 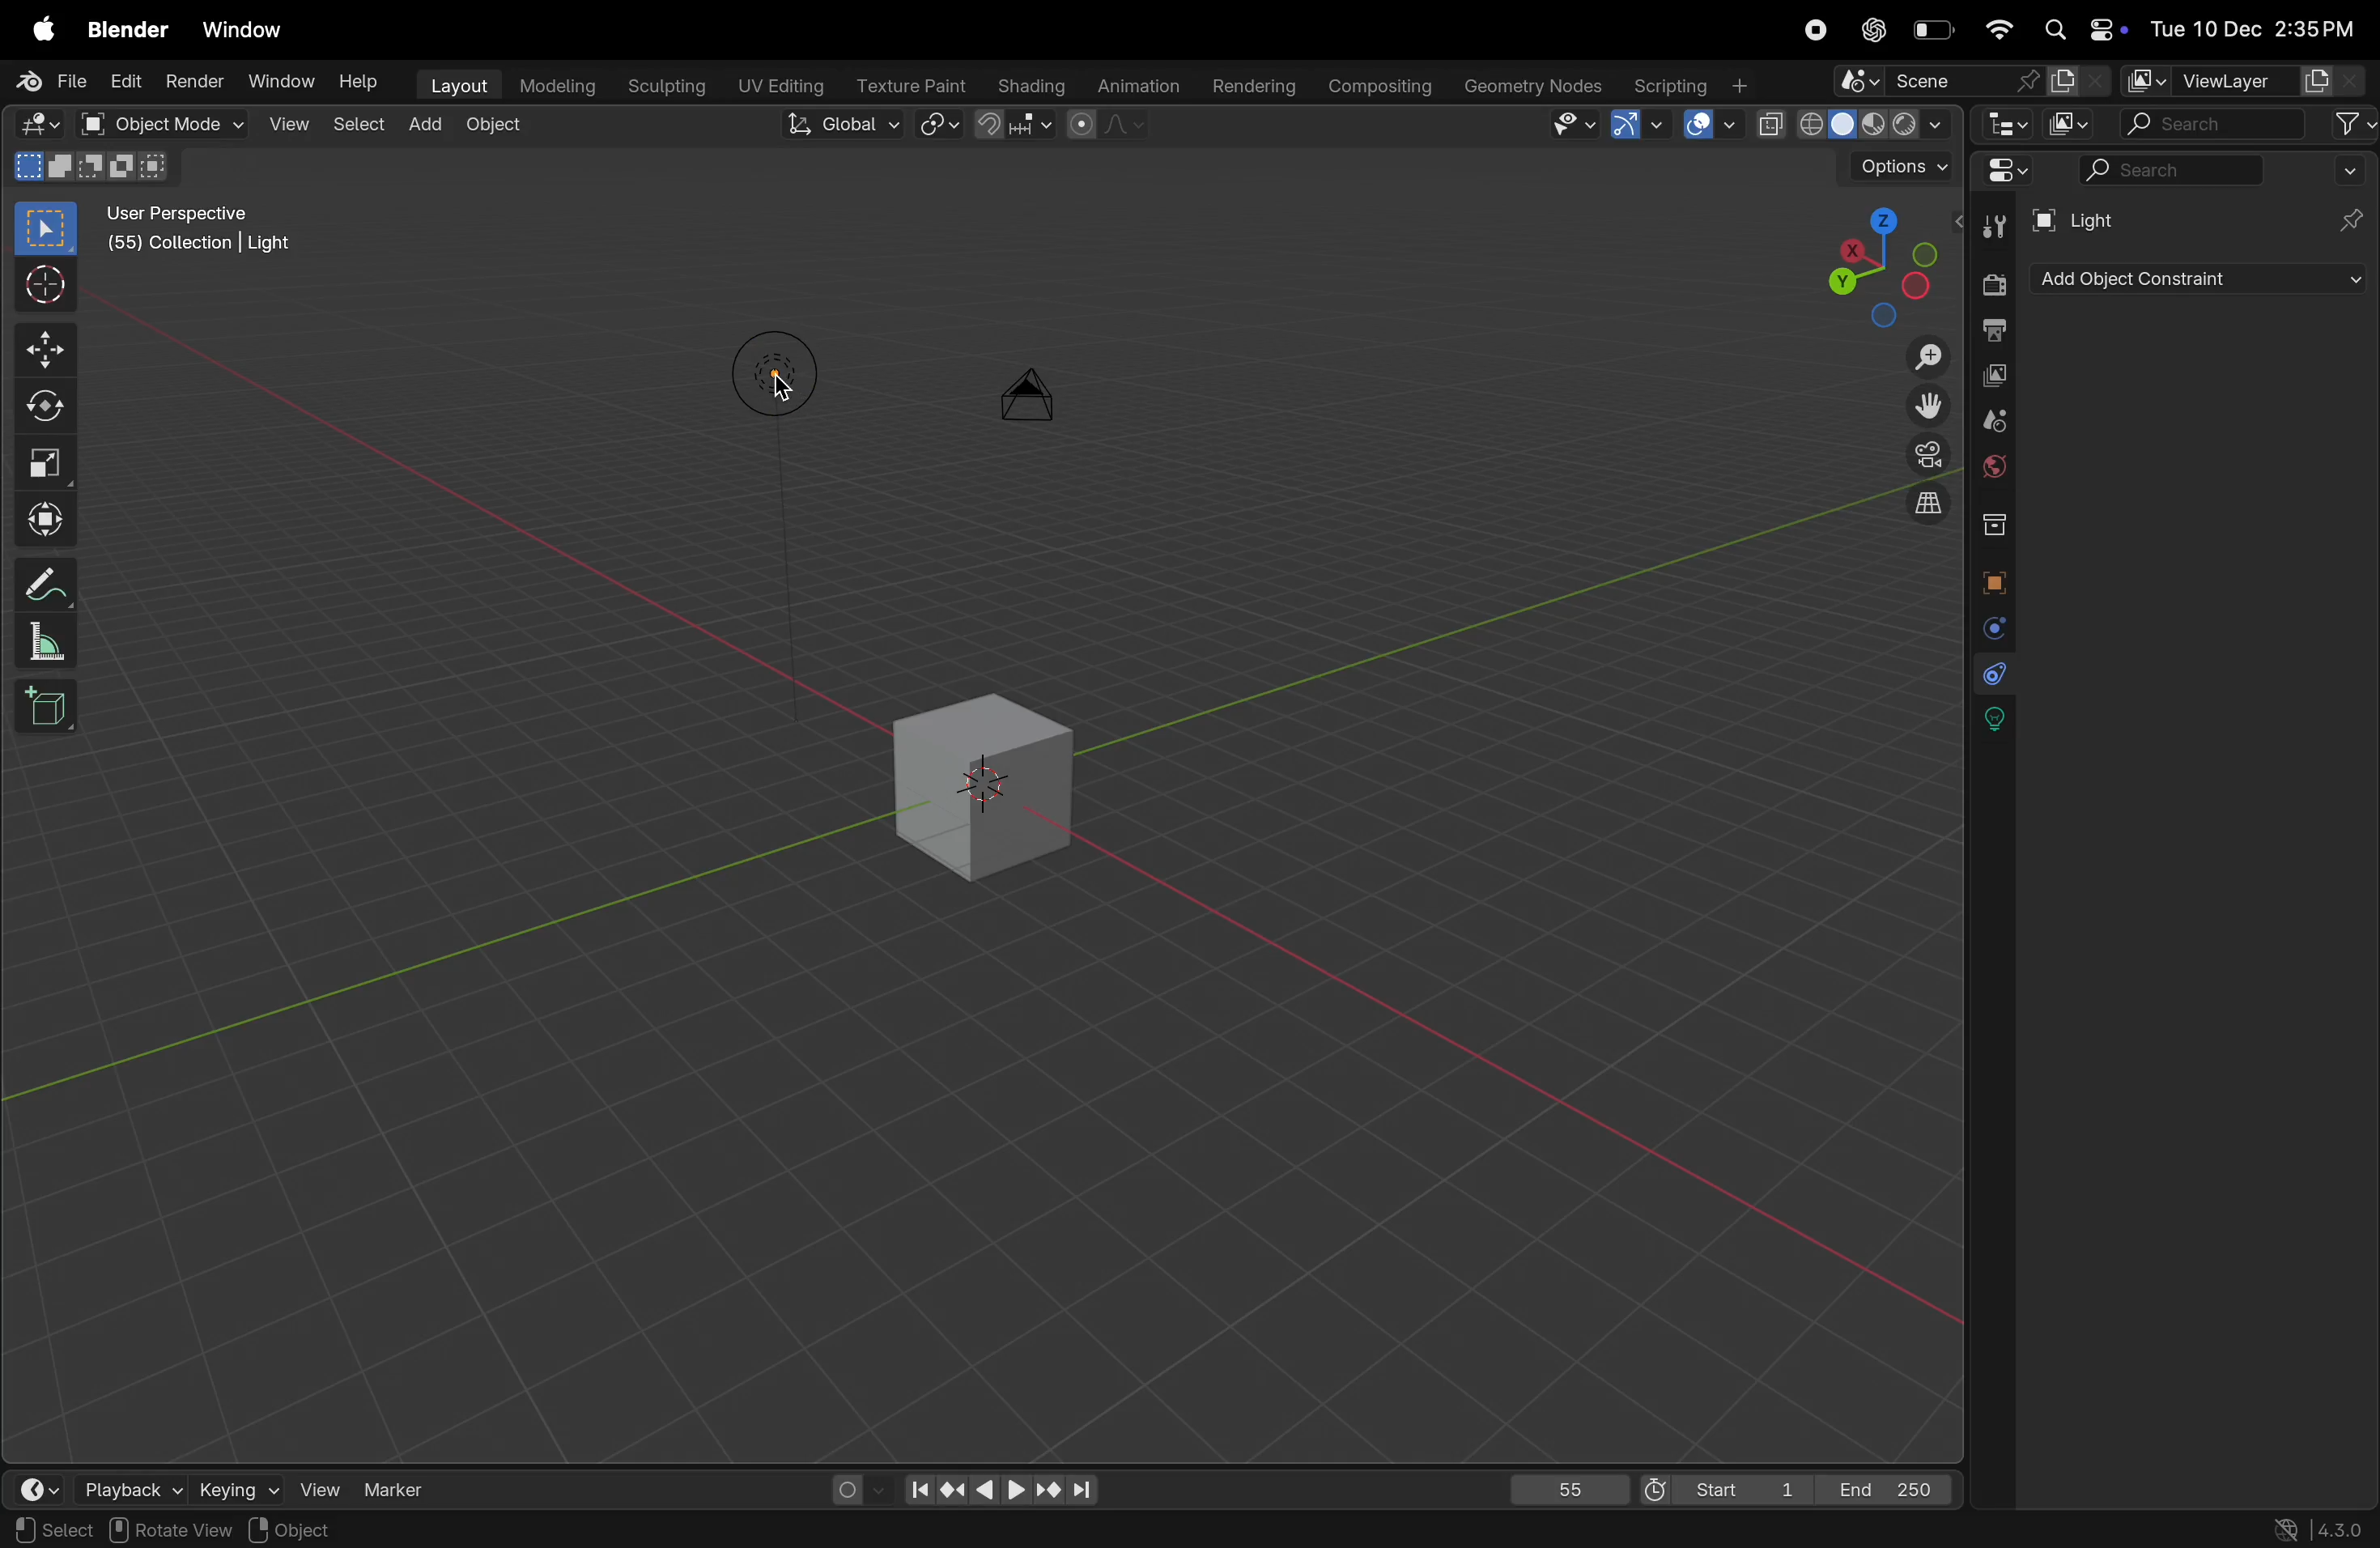 I want to click on Uv editing, so click(x=775, y=84).